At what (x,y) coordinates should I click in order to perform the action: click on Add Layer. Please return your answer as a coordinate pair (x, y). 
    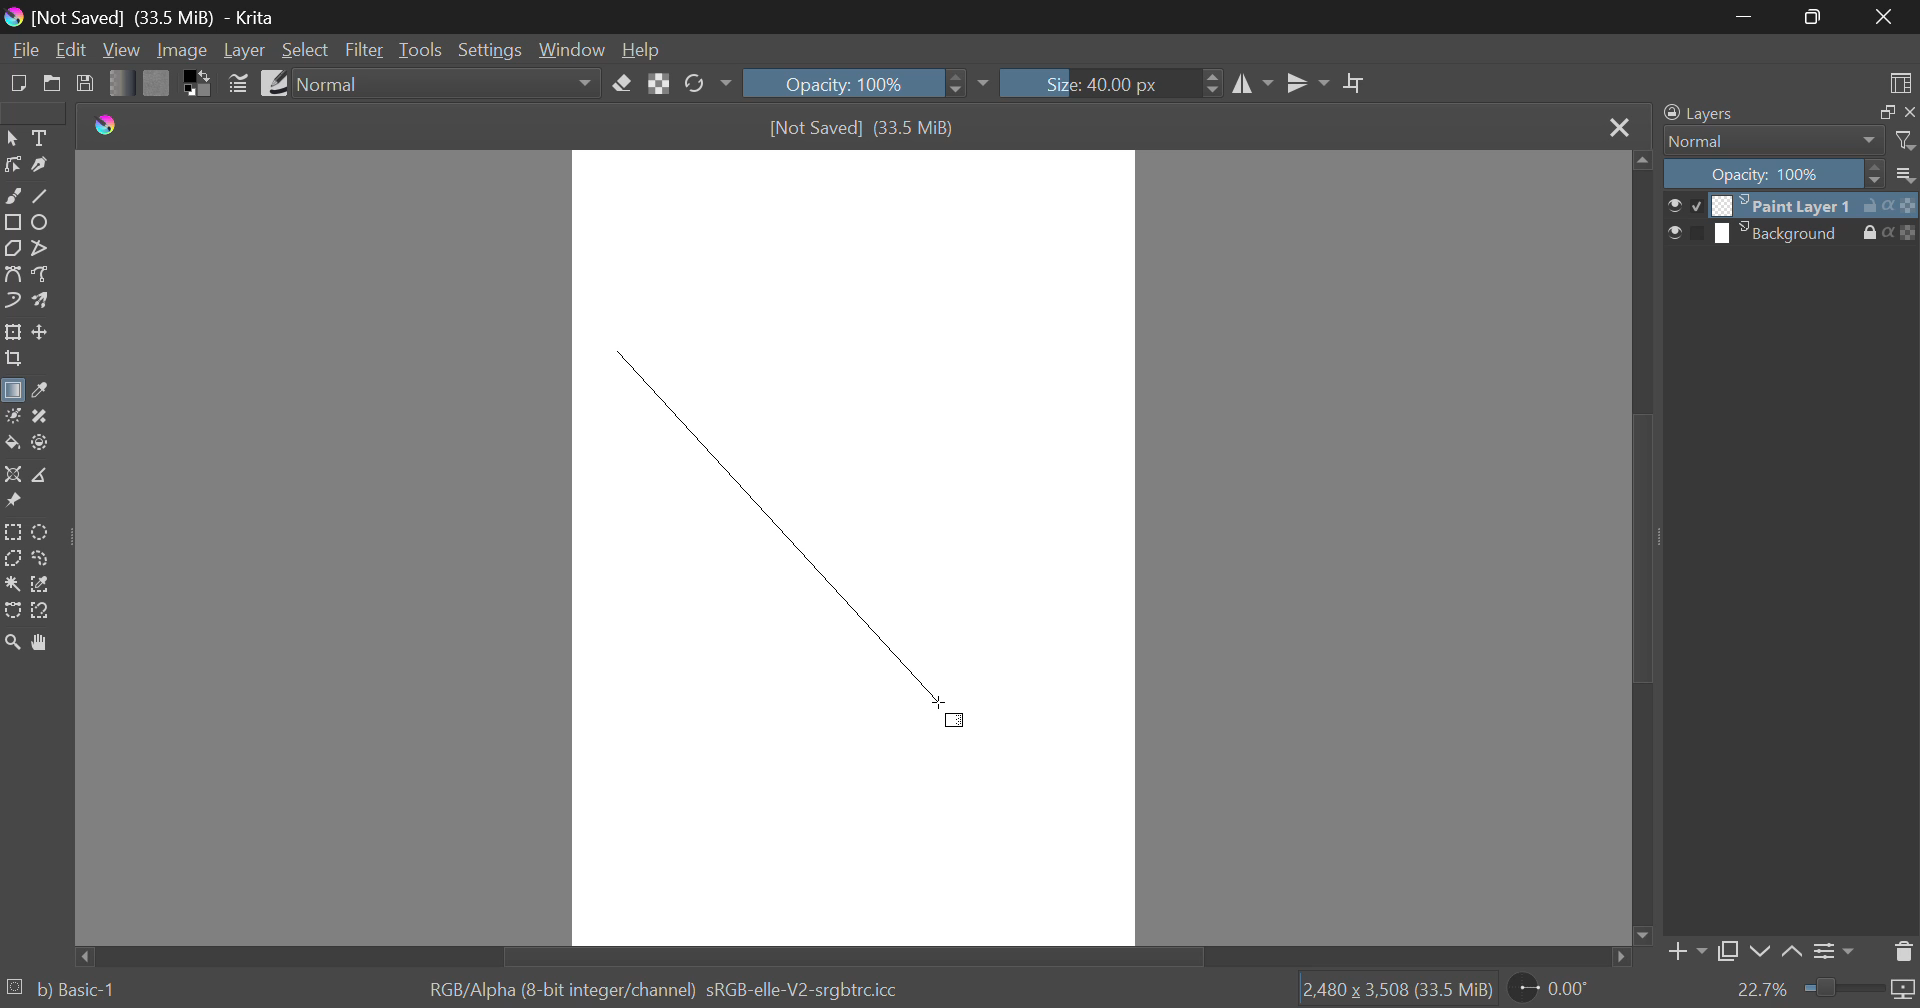
    Looking at the image, I should click on (1685, 956).